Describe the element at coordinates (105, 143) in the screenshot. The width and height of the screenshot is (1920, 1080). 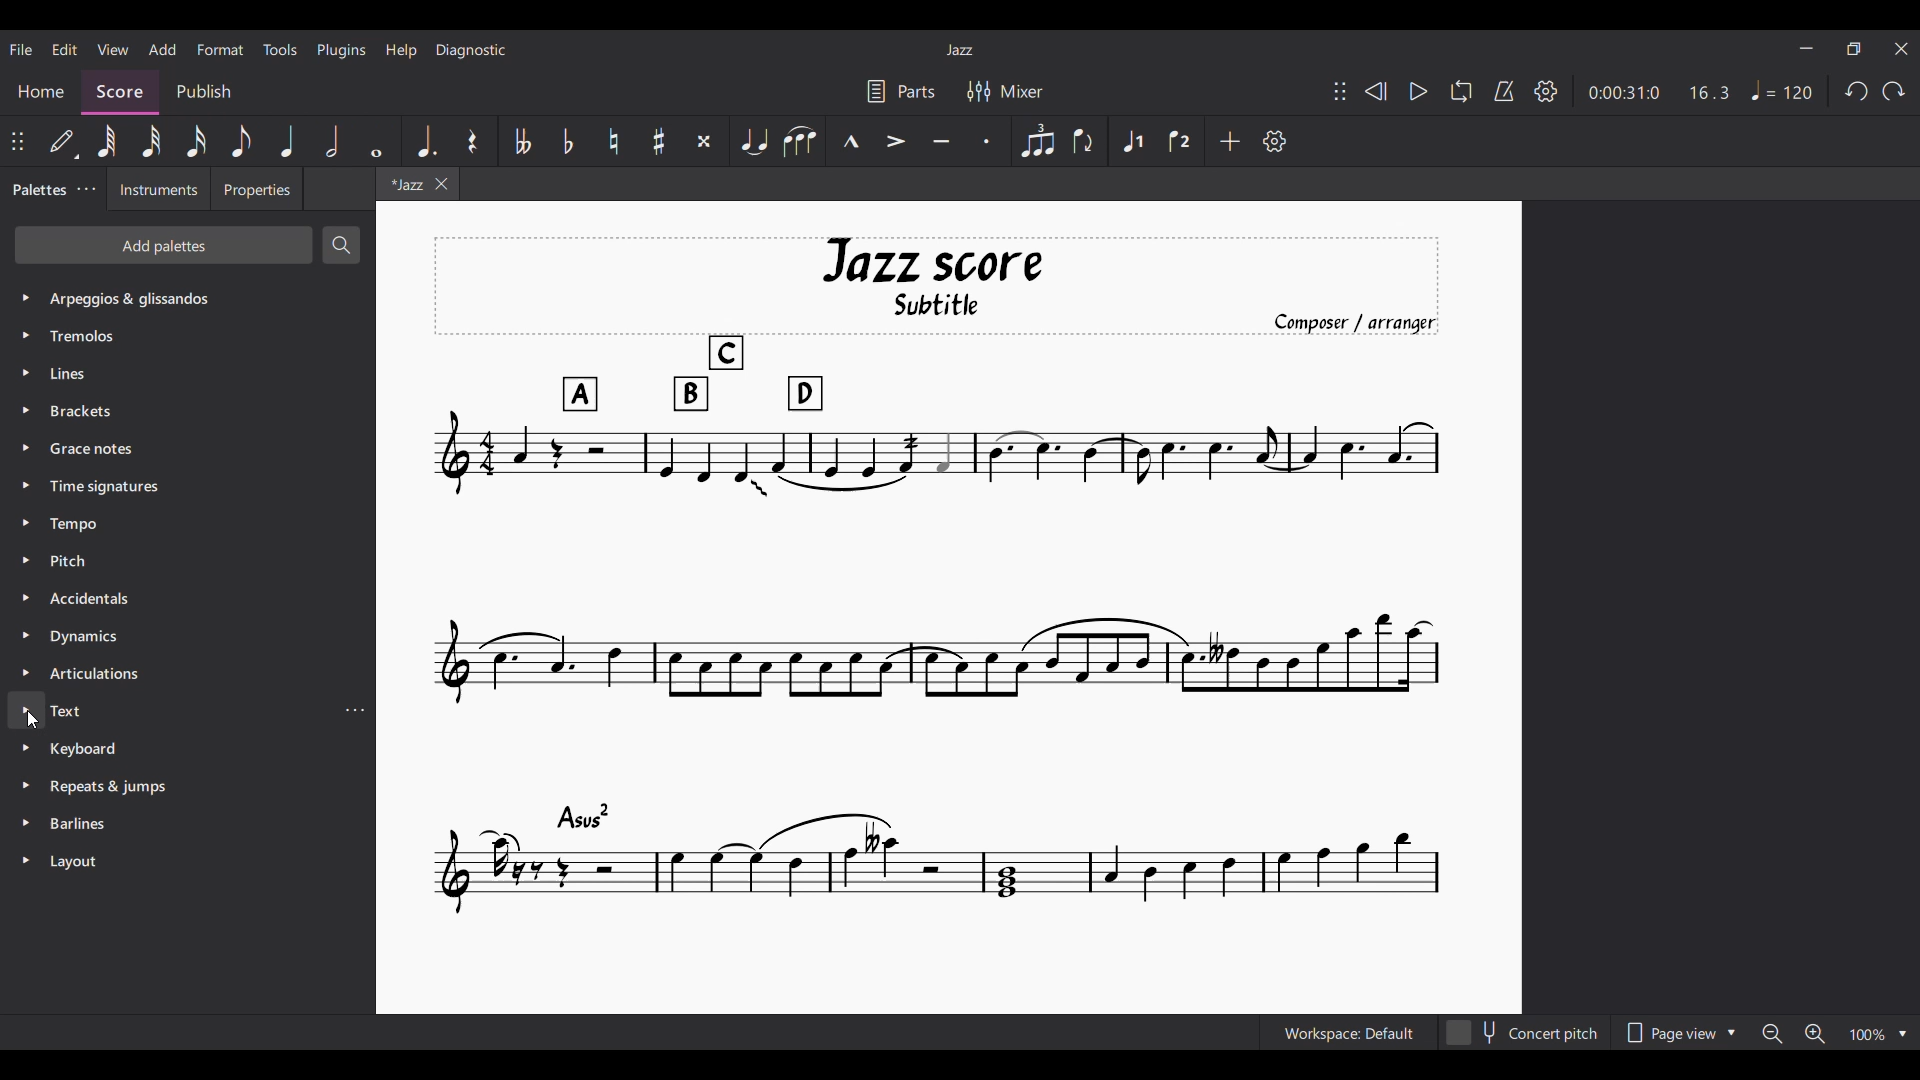
I see `64th note` at that location.